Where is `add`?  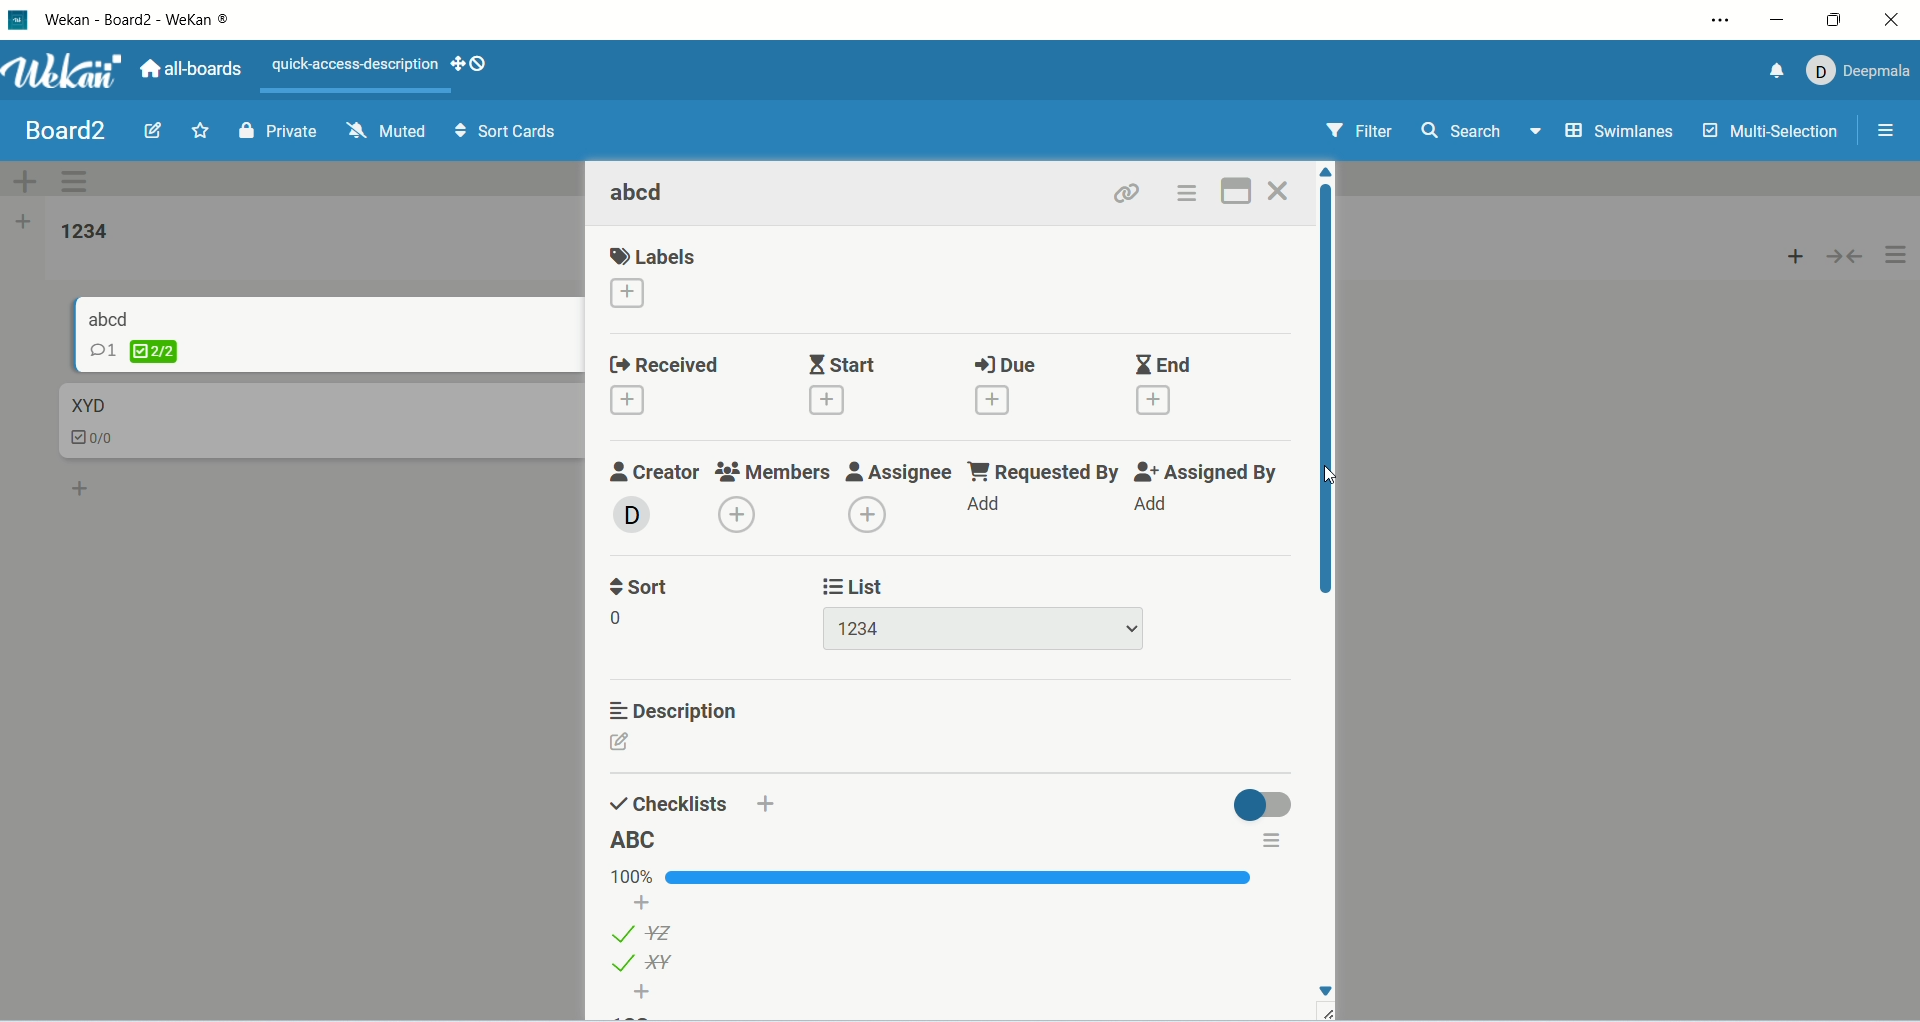
add is located at coordinates (1157, 401).